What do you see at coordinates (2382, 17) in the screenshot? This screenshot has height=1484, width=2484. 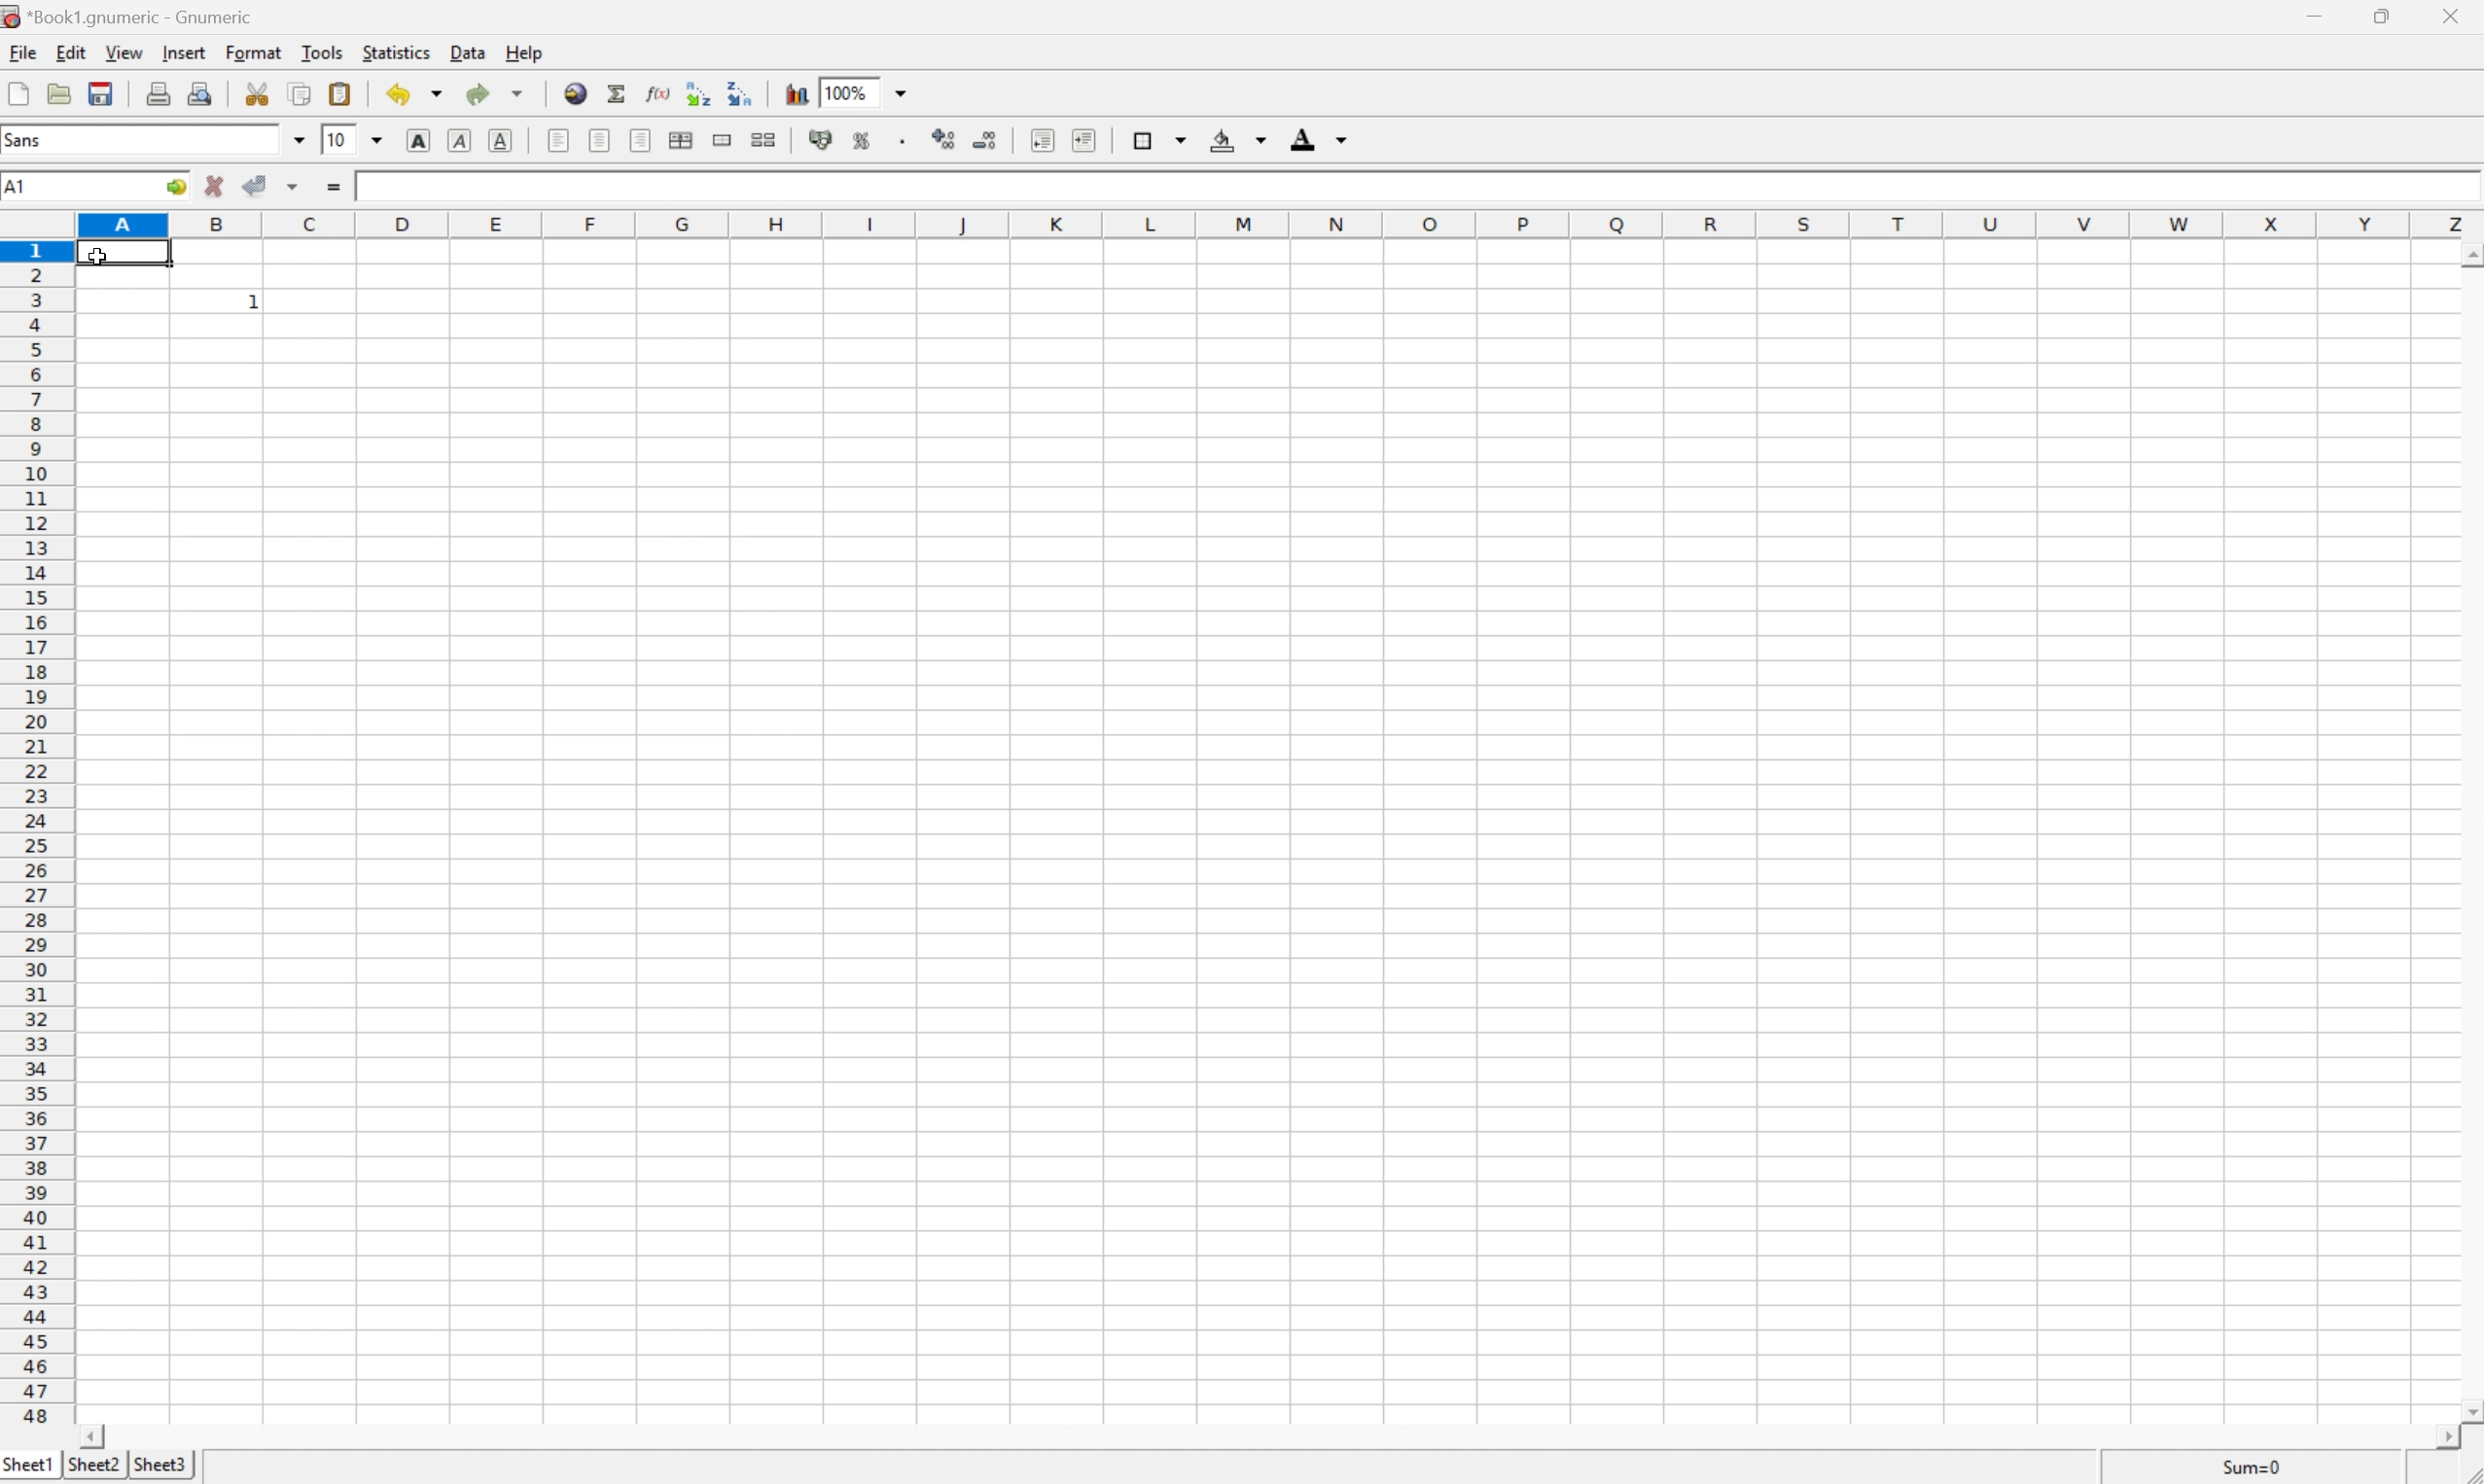 I see `restore down` at bounding box center [2382, 17].